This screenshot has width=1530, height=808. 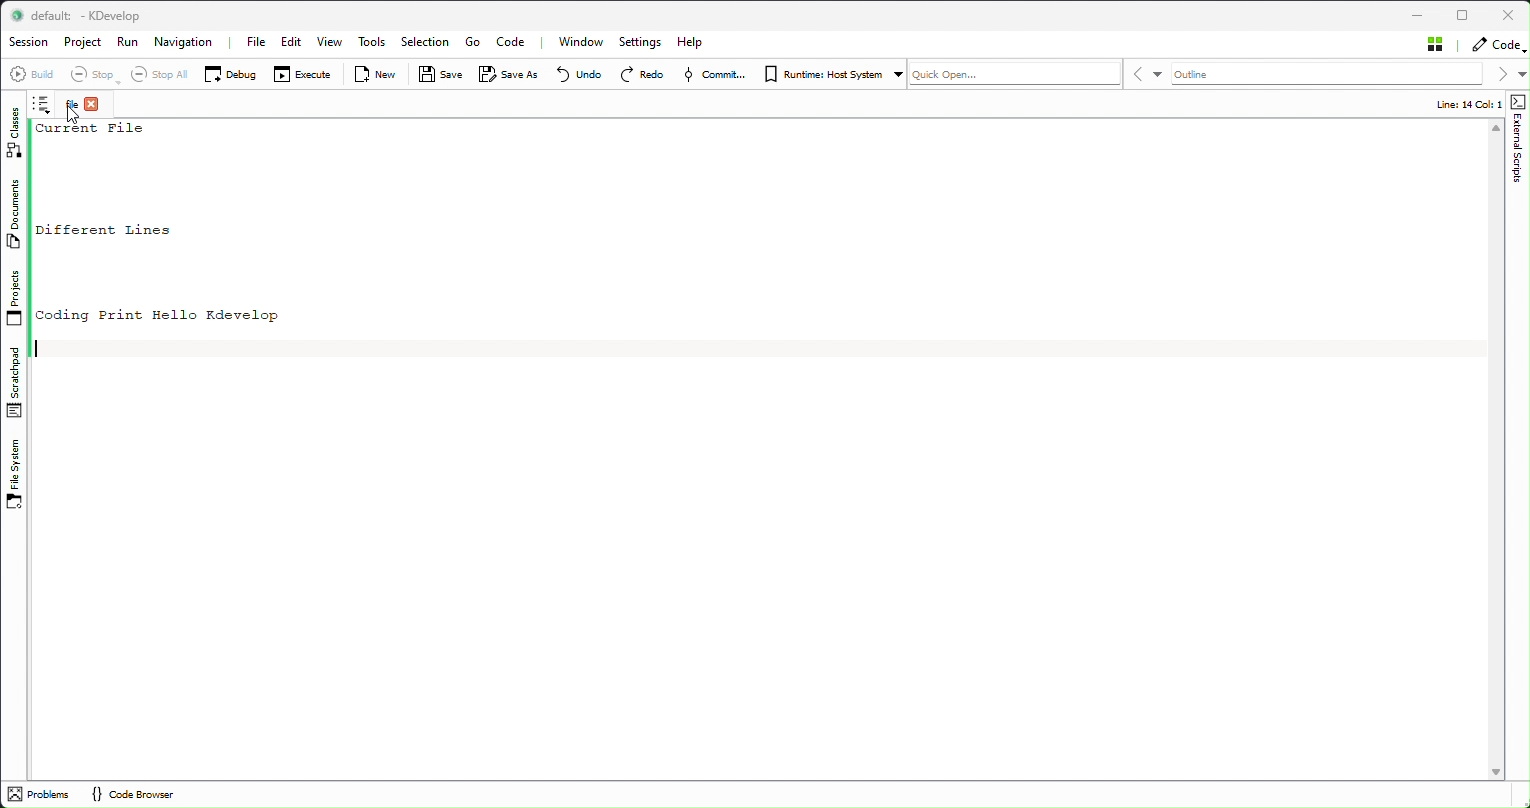 What do you see at coordinates (86, 44) in the screenshot?
I see `Project` at bounding box center [86, 44].